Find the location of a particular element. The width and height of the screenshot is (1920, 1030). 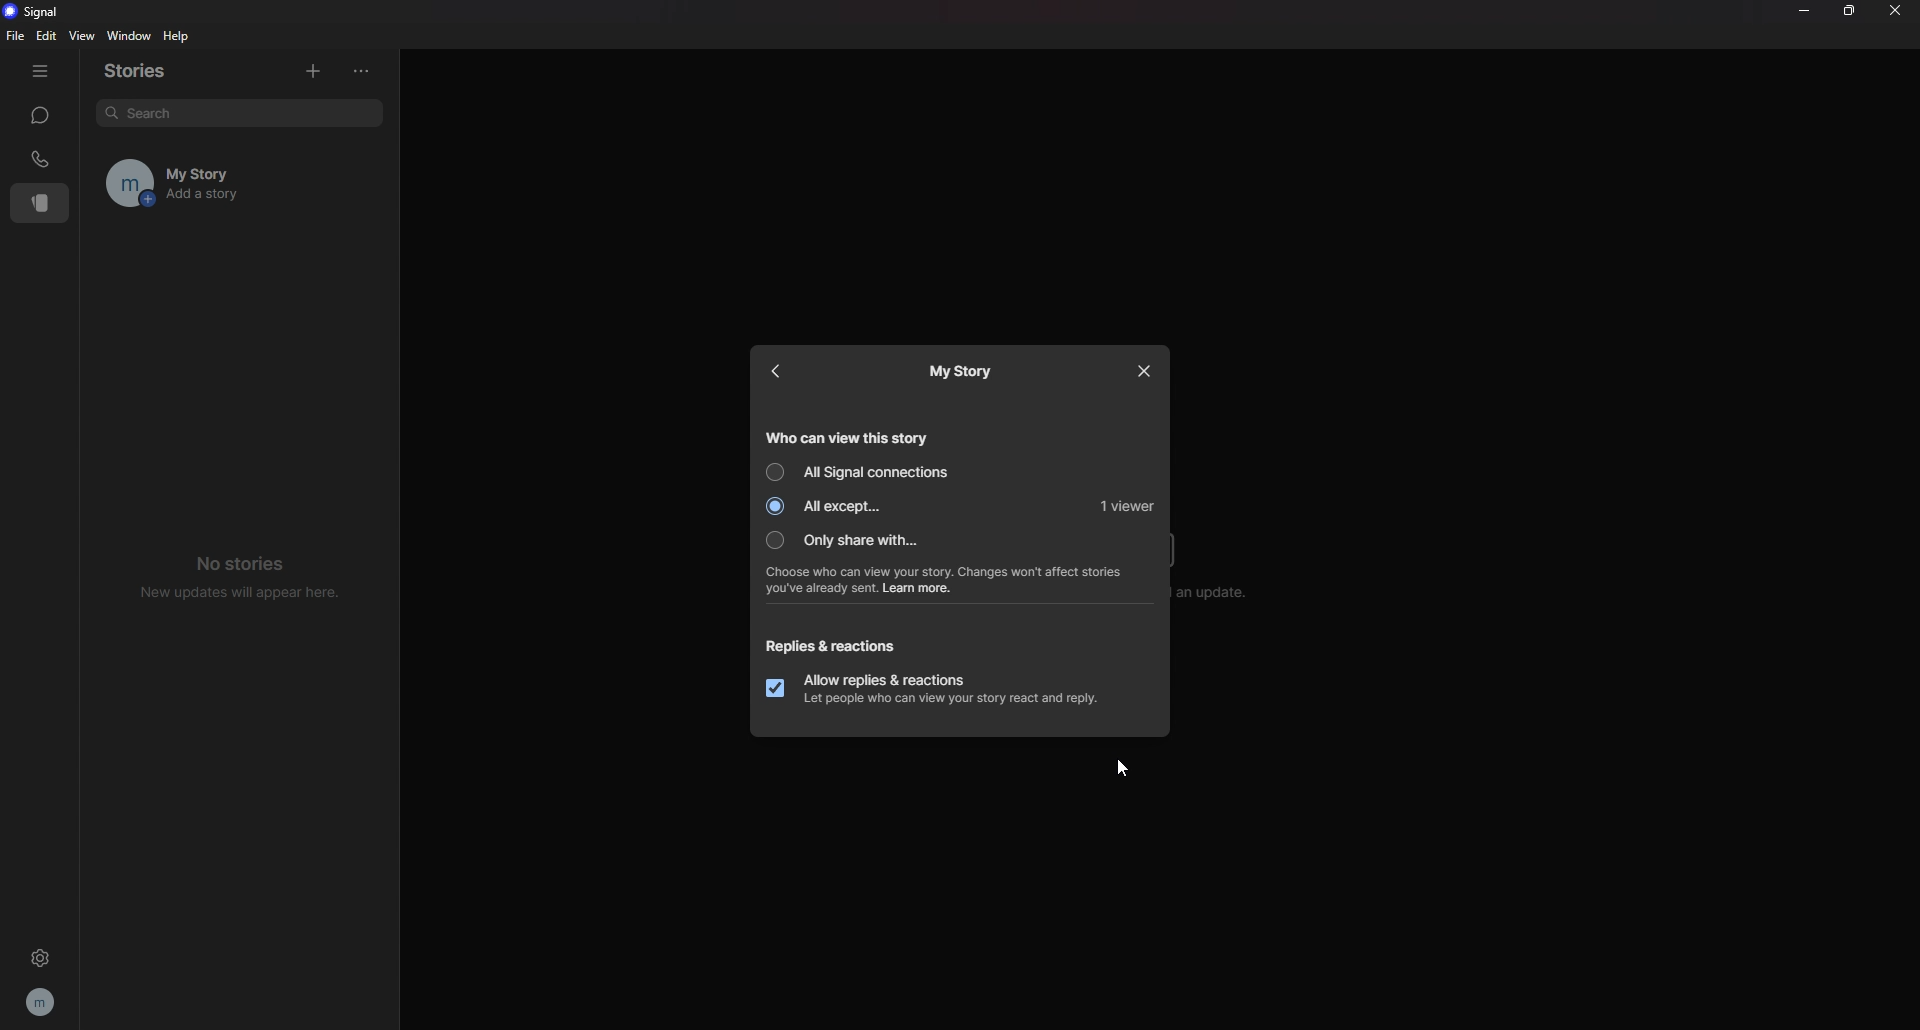

hide tab is located at coordinates (40, 71).